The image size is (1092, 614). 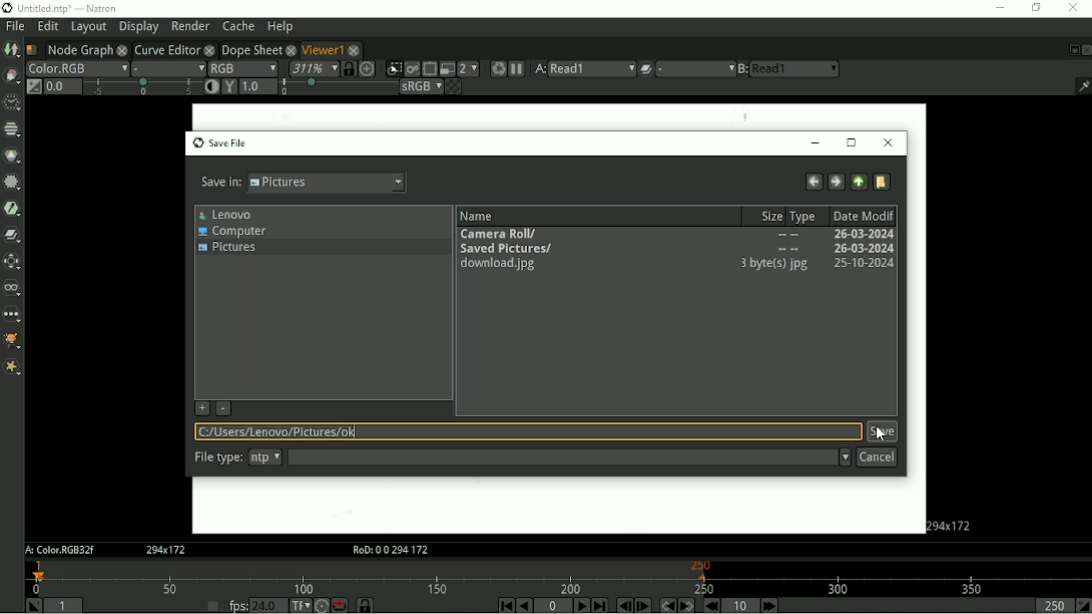 I want to click on Playback out point, so click(x=1053, y=605).